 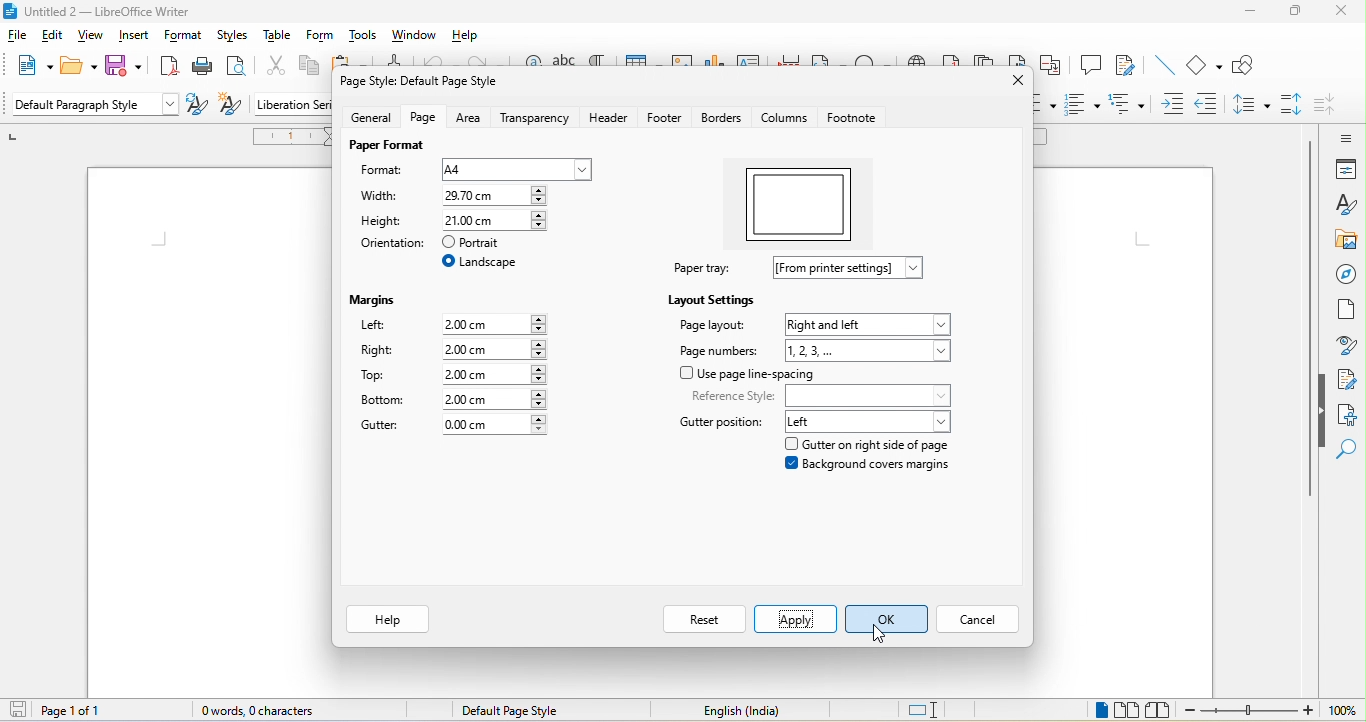 I want to click on orientation preview changed to landscape, so click(x=803, y=204).